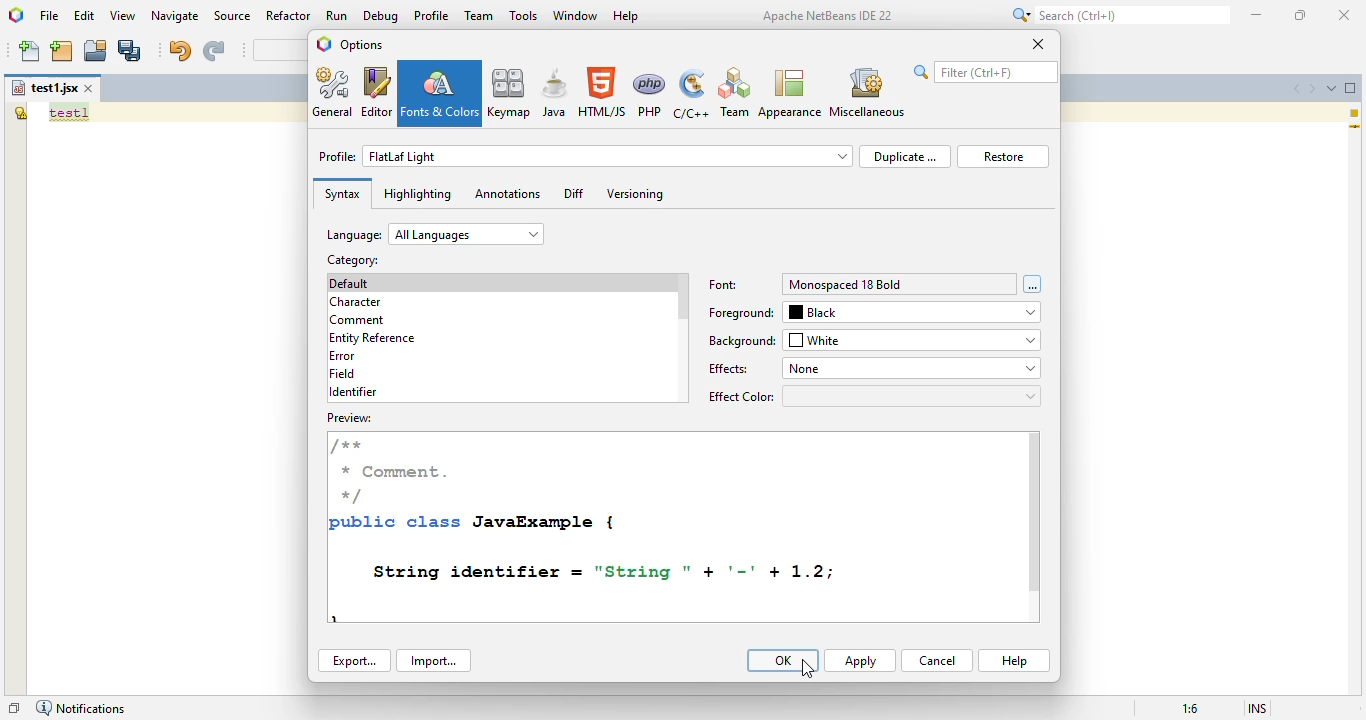 This screenshot has width=1366, height=720. Describe the element at coordinates (363, 45) in the screenshot. I see `options` at that location.